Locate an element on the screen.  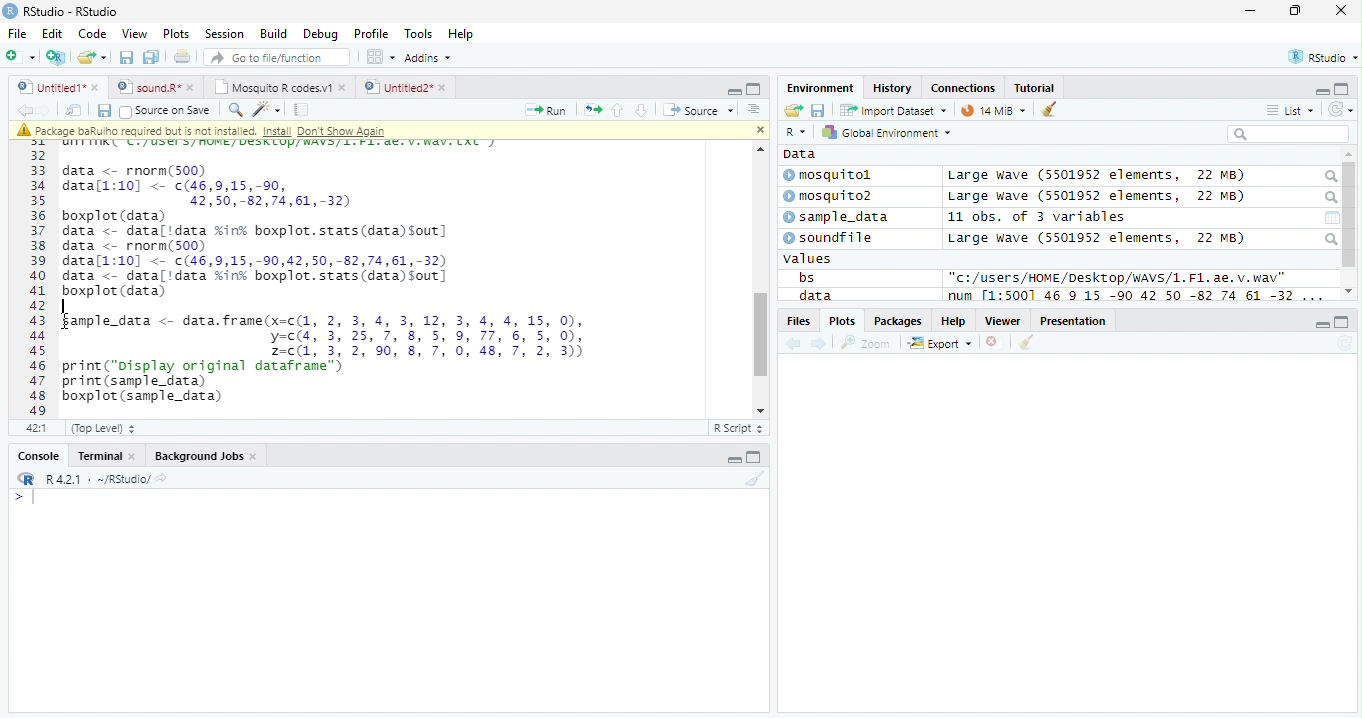
Refresh is located at coordinates (1344, 344).